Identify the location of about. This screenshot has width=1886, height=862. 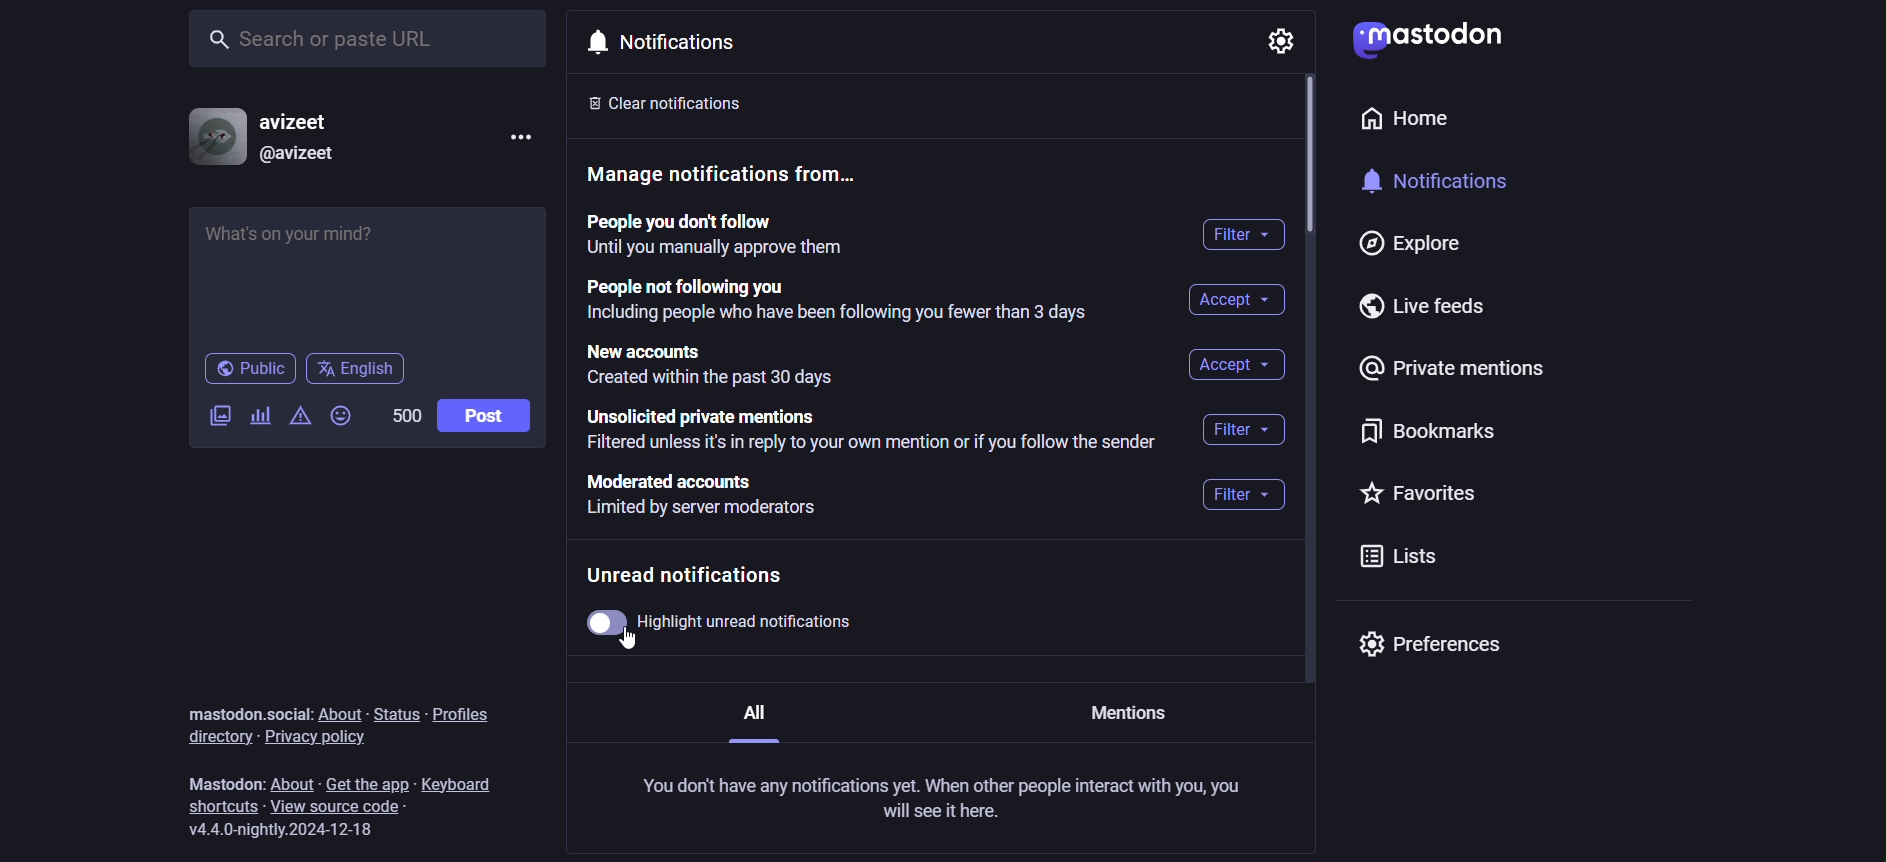
(338, 711).